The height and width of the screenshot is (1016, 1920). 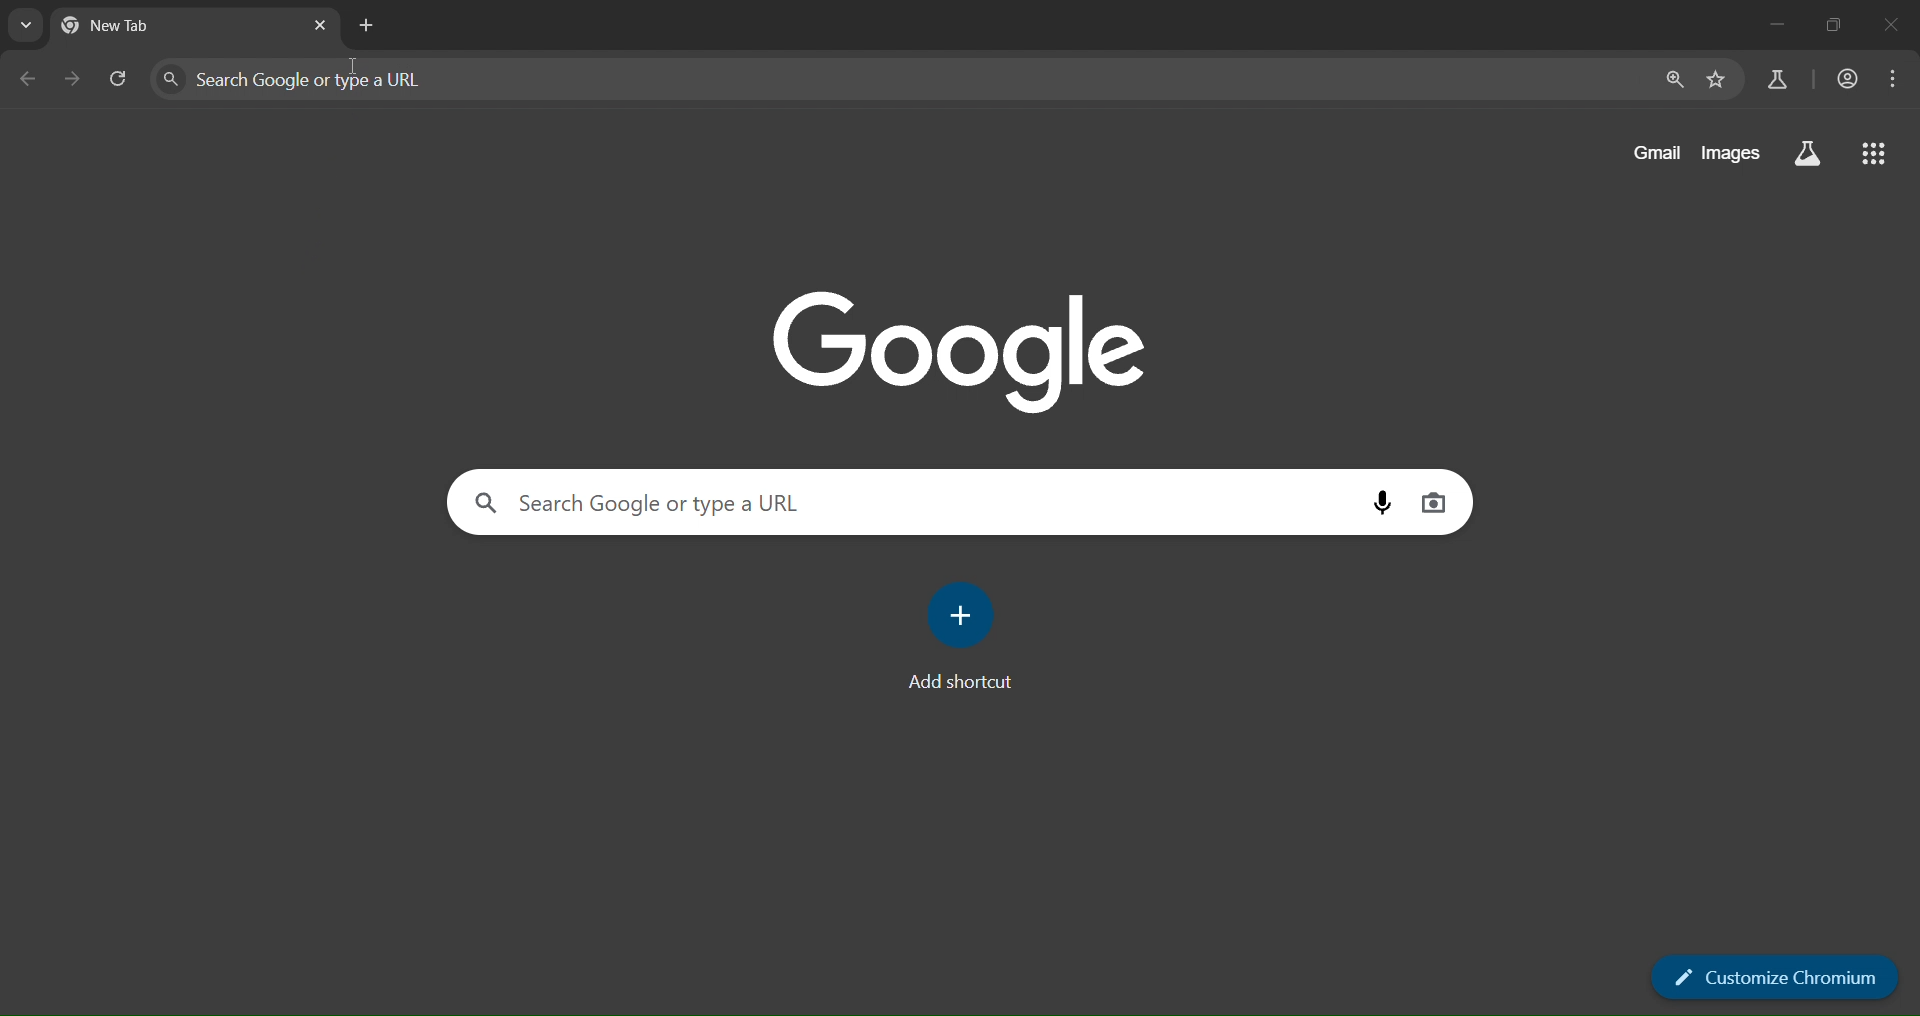 What do you see at coordinates (1658, 151) in the screenshot?
I see `gmail` at bounding box center [1658, 151].